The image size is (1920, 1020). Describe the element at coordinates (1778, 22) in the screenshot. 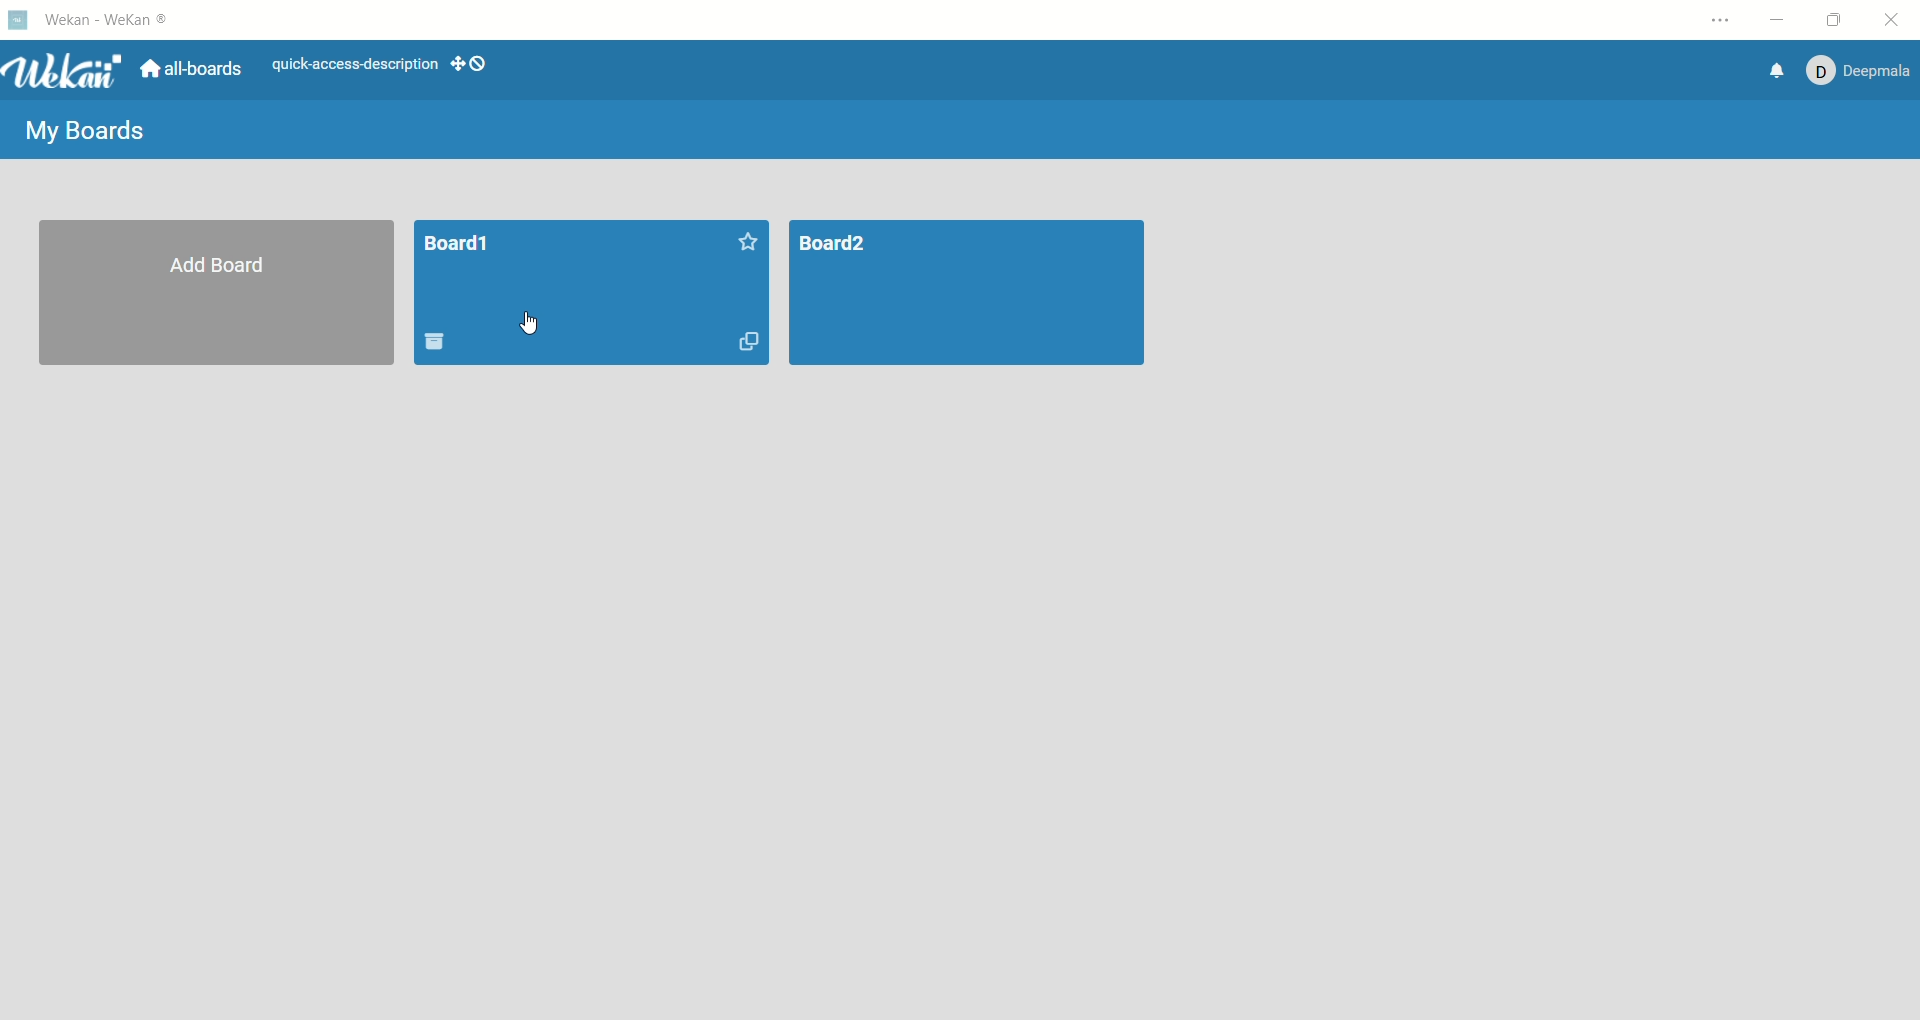

I see `minimize` at that location.